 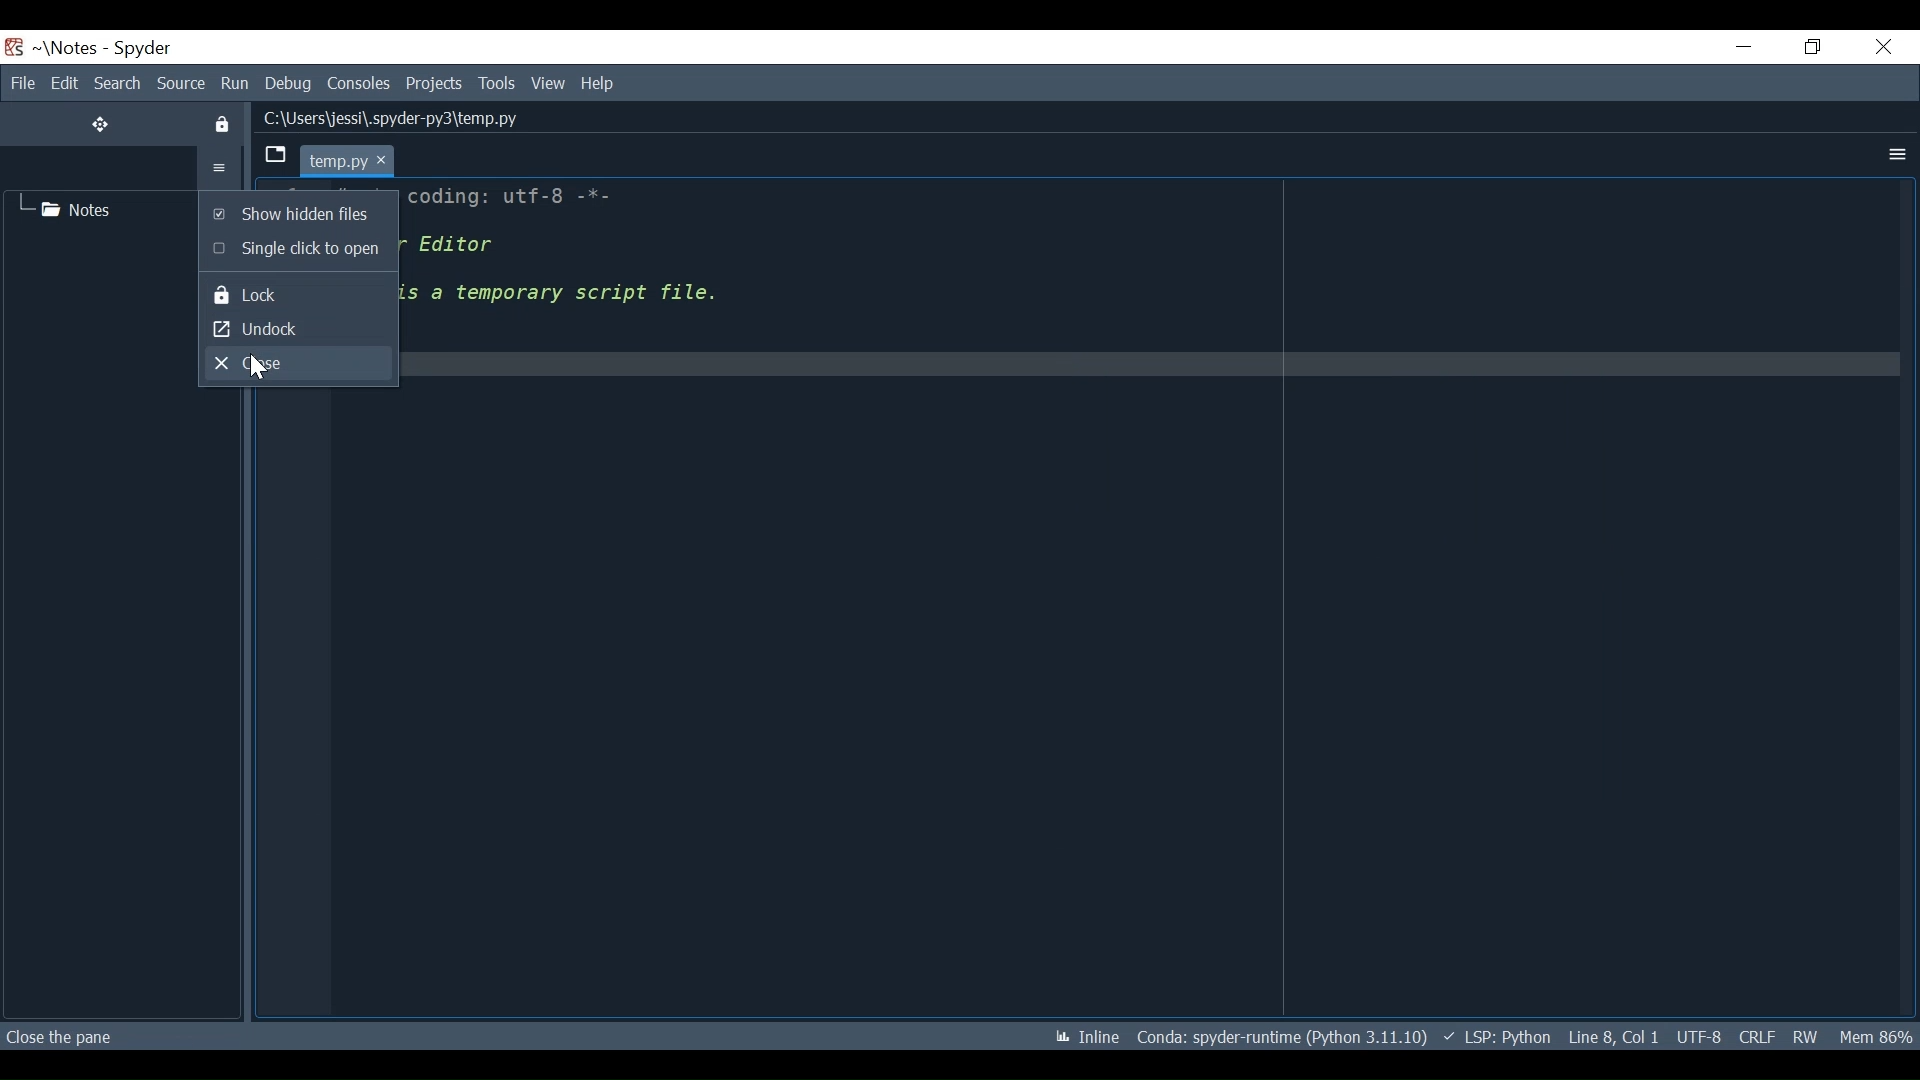 I want to click on File, so click(x=19, y=83).